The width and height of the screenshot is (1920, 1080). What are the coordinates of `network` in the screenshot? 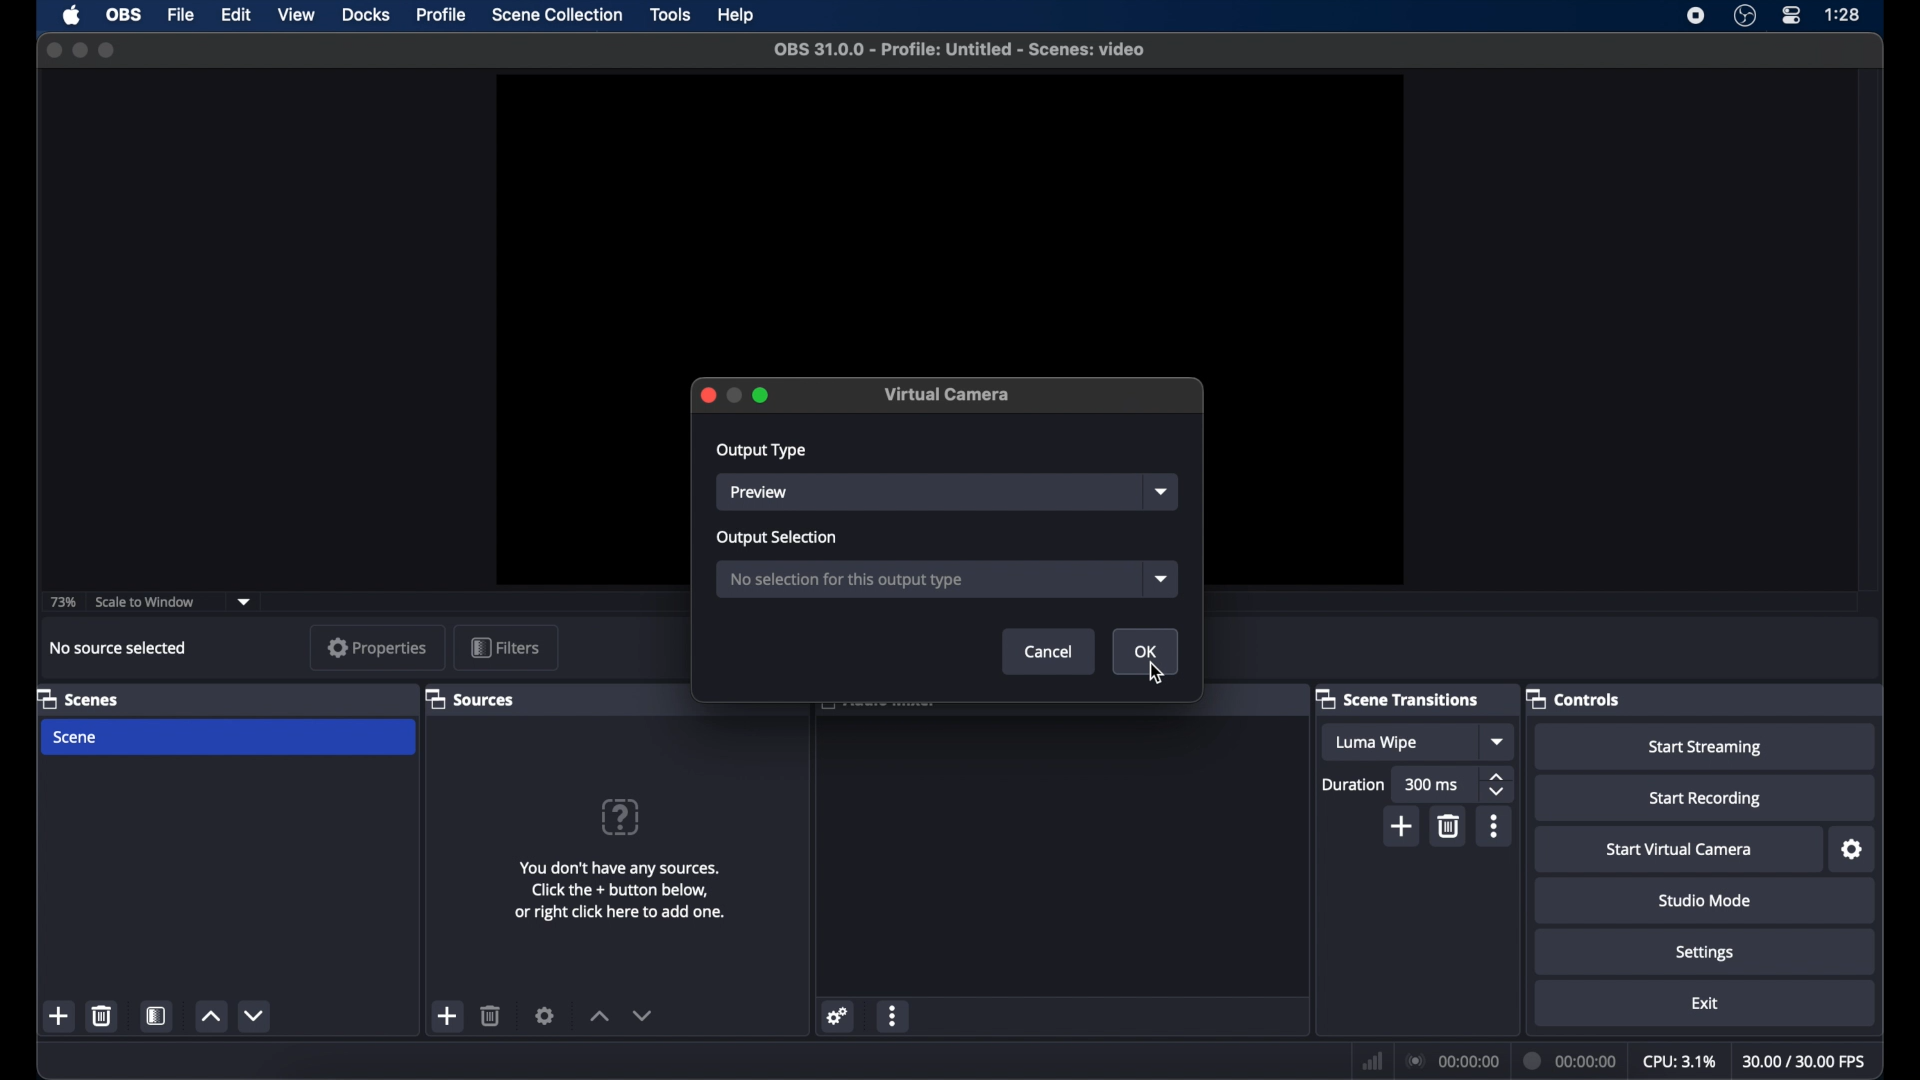 It's located at (1373, 1060).